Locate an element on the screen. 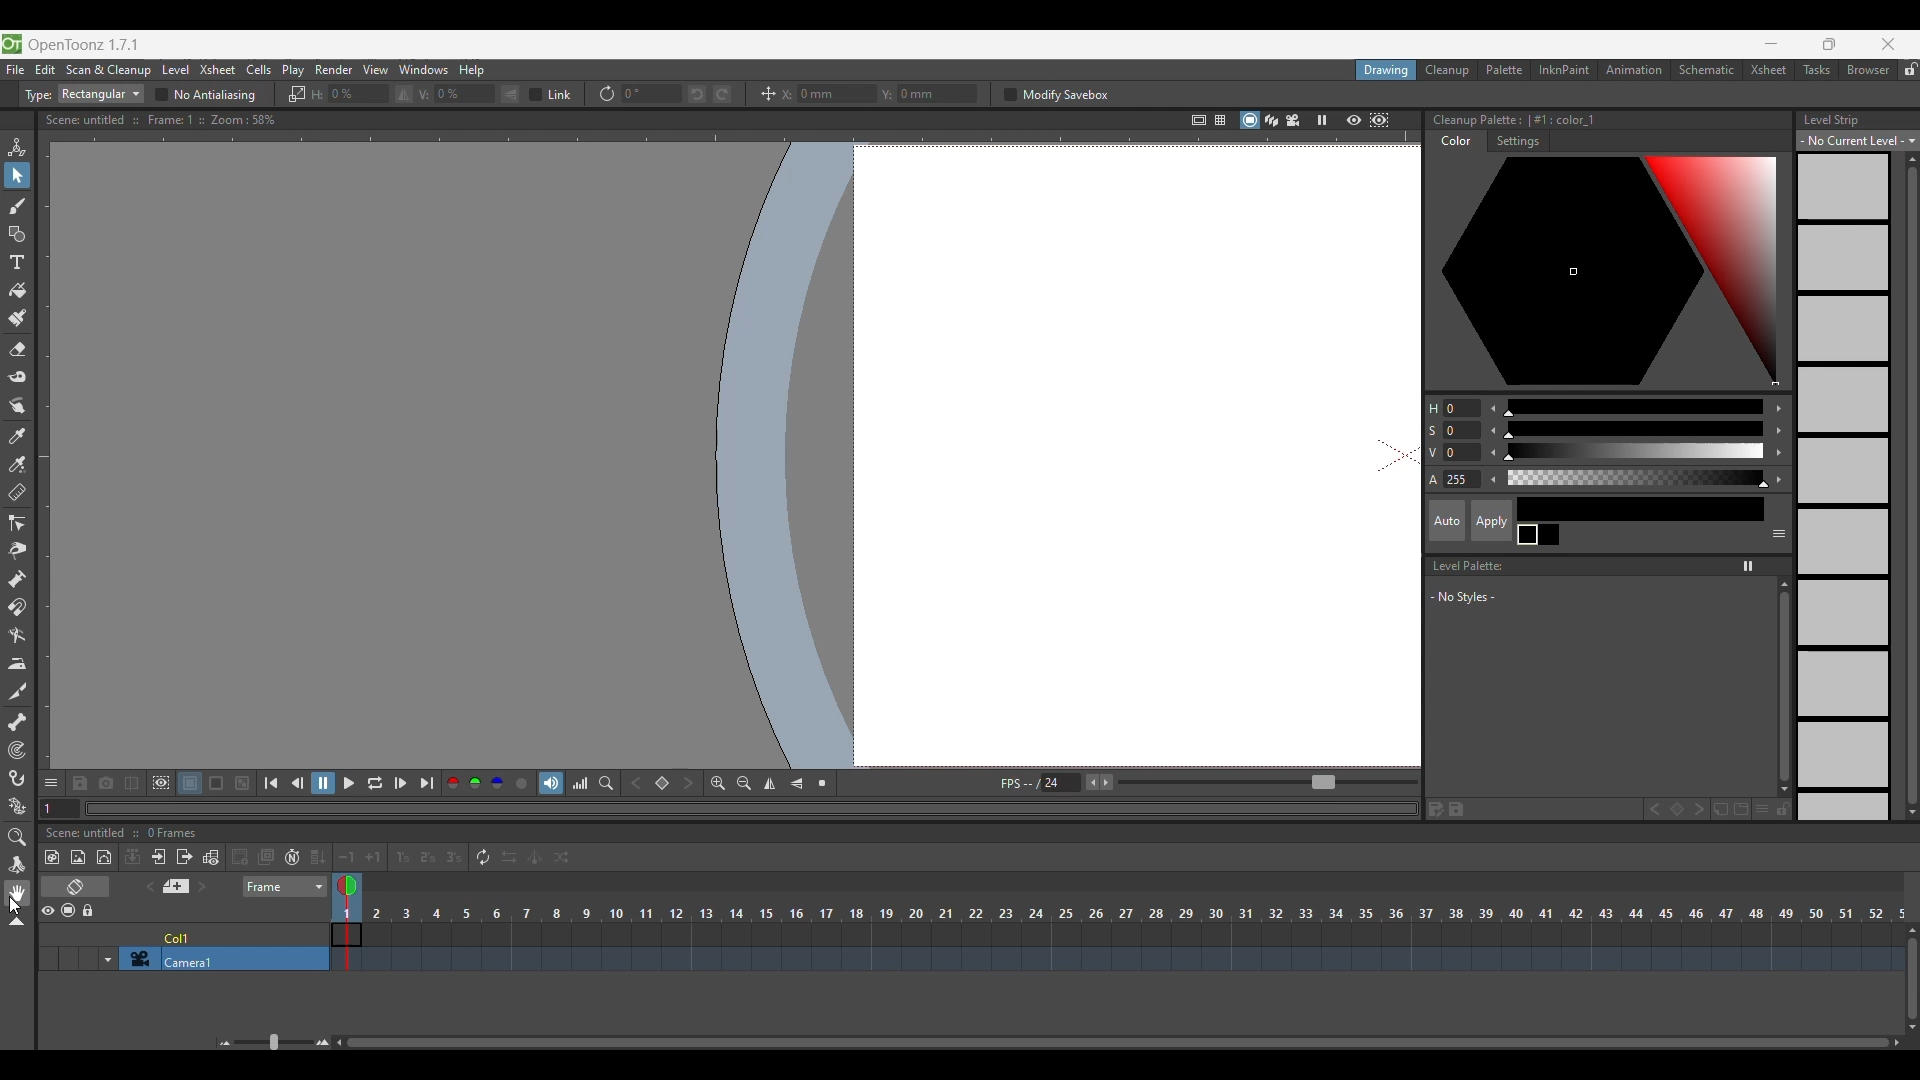 Image resolution: width=1920 pixels, height=1080 pixels. Play is located at coordinates (348, 782).